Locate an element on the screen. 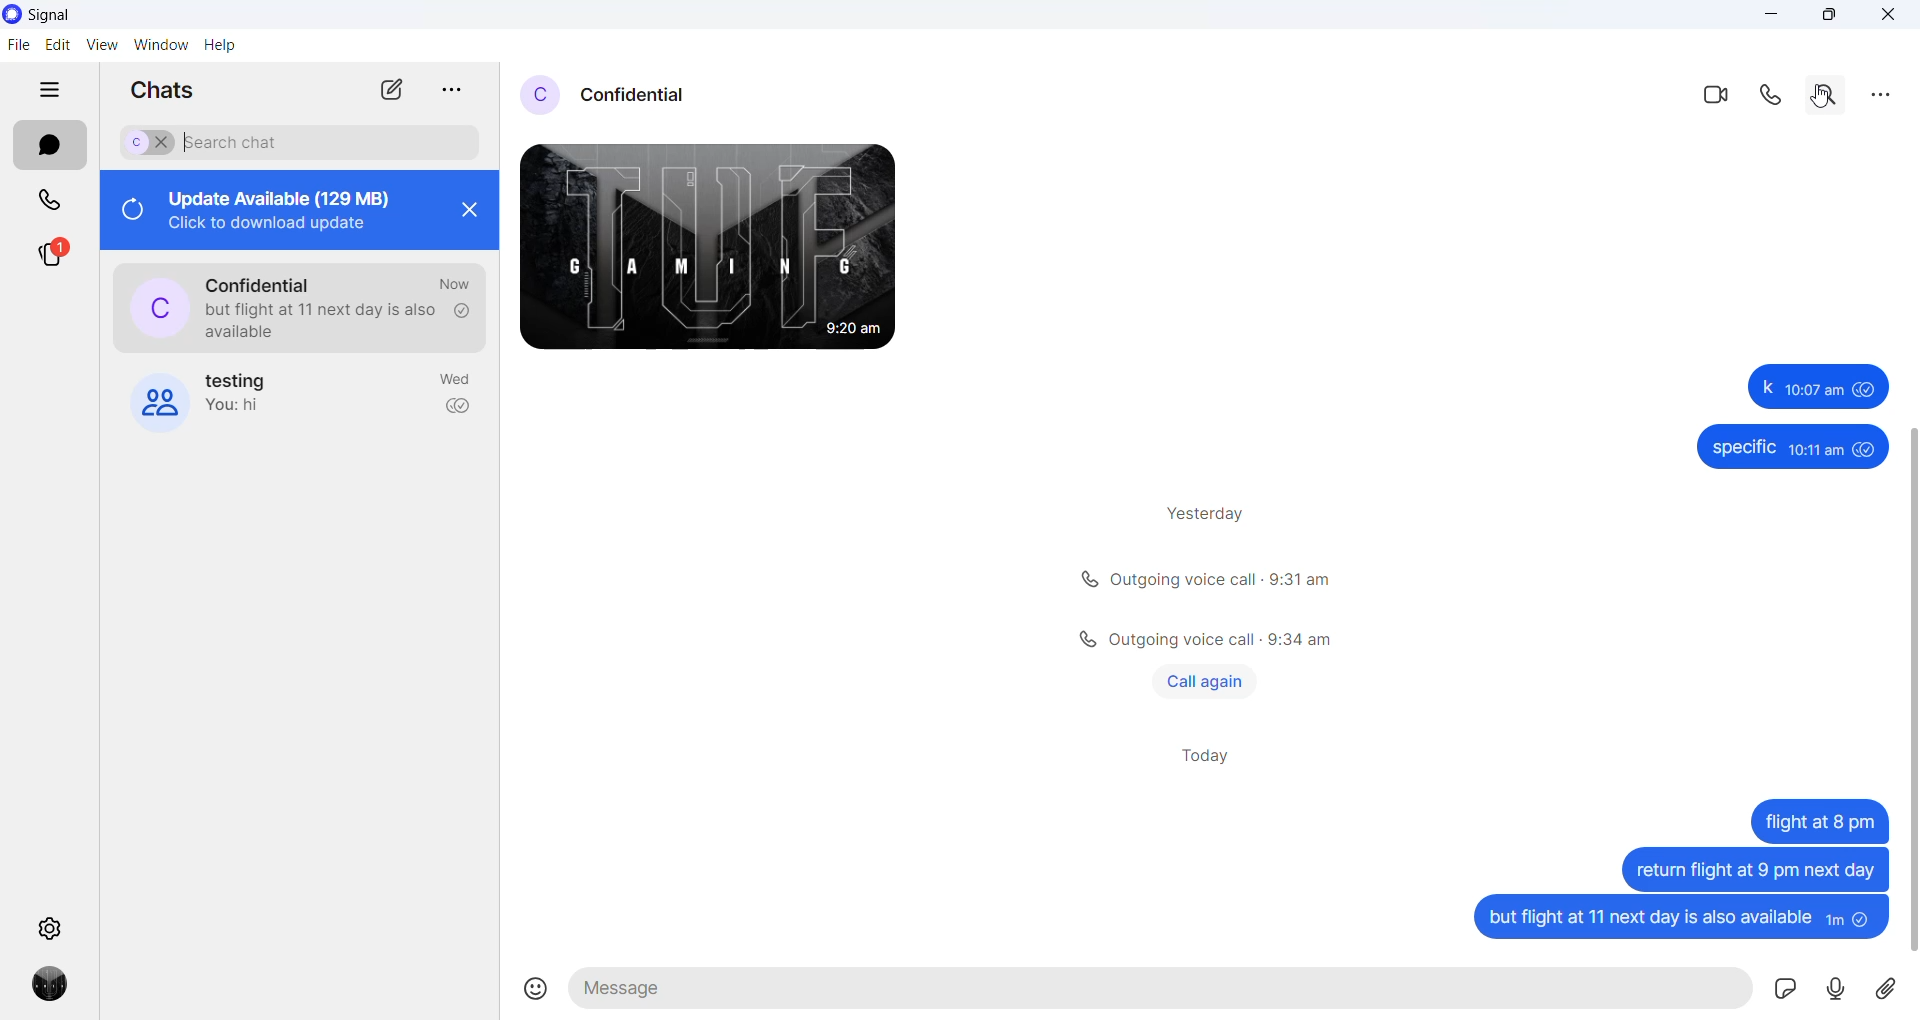 This screenshot has width=1920, height=1020. stories is located at coordinates (52, 260).